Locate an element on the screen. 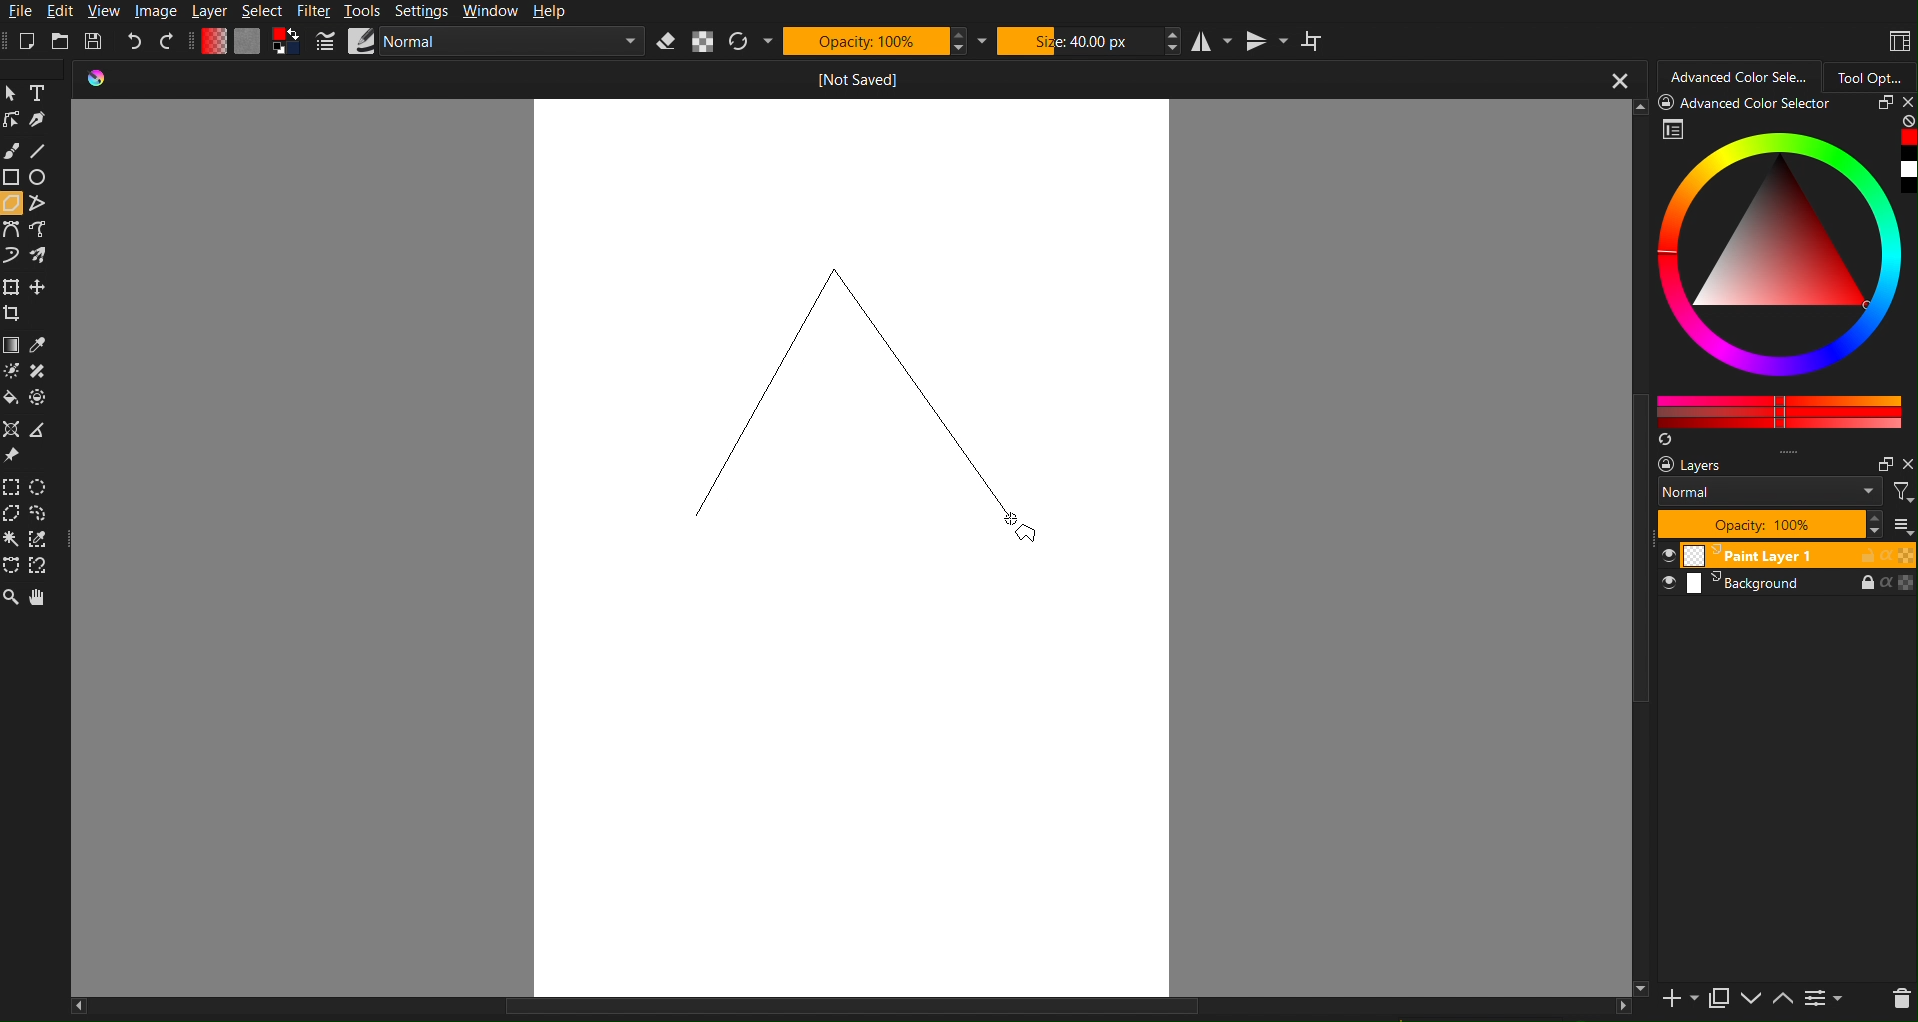 Image resolution: width=1918 pixels, height=1022 pixels. restore panel is located at coordinates (1881, 105).